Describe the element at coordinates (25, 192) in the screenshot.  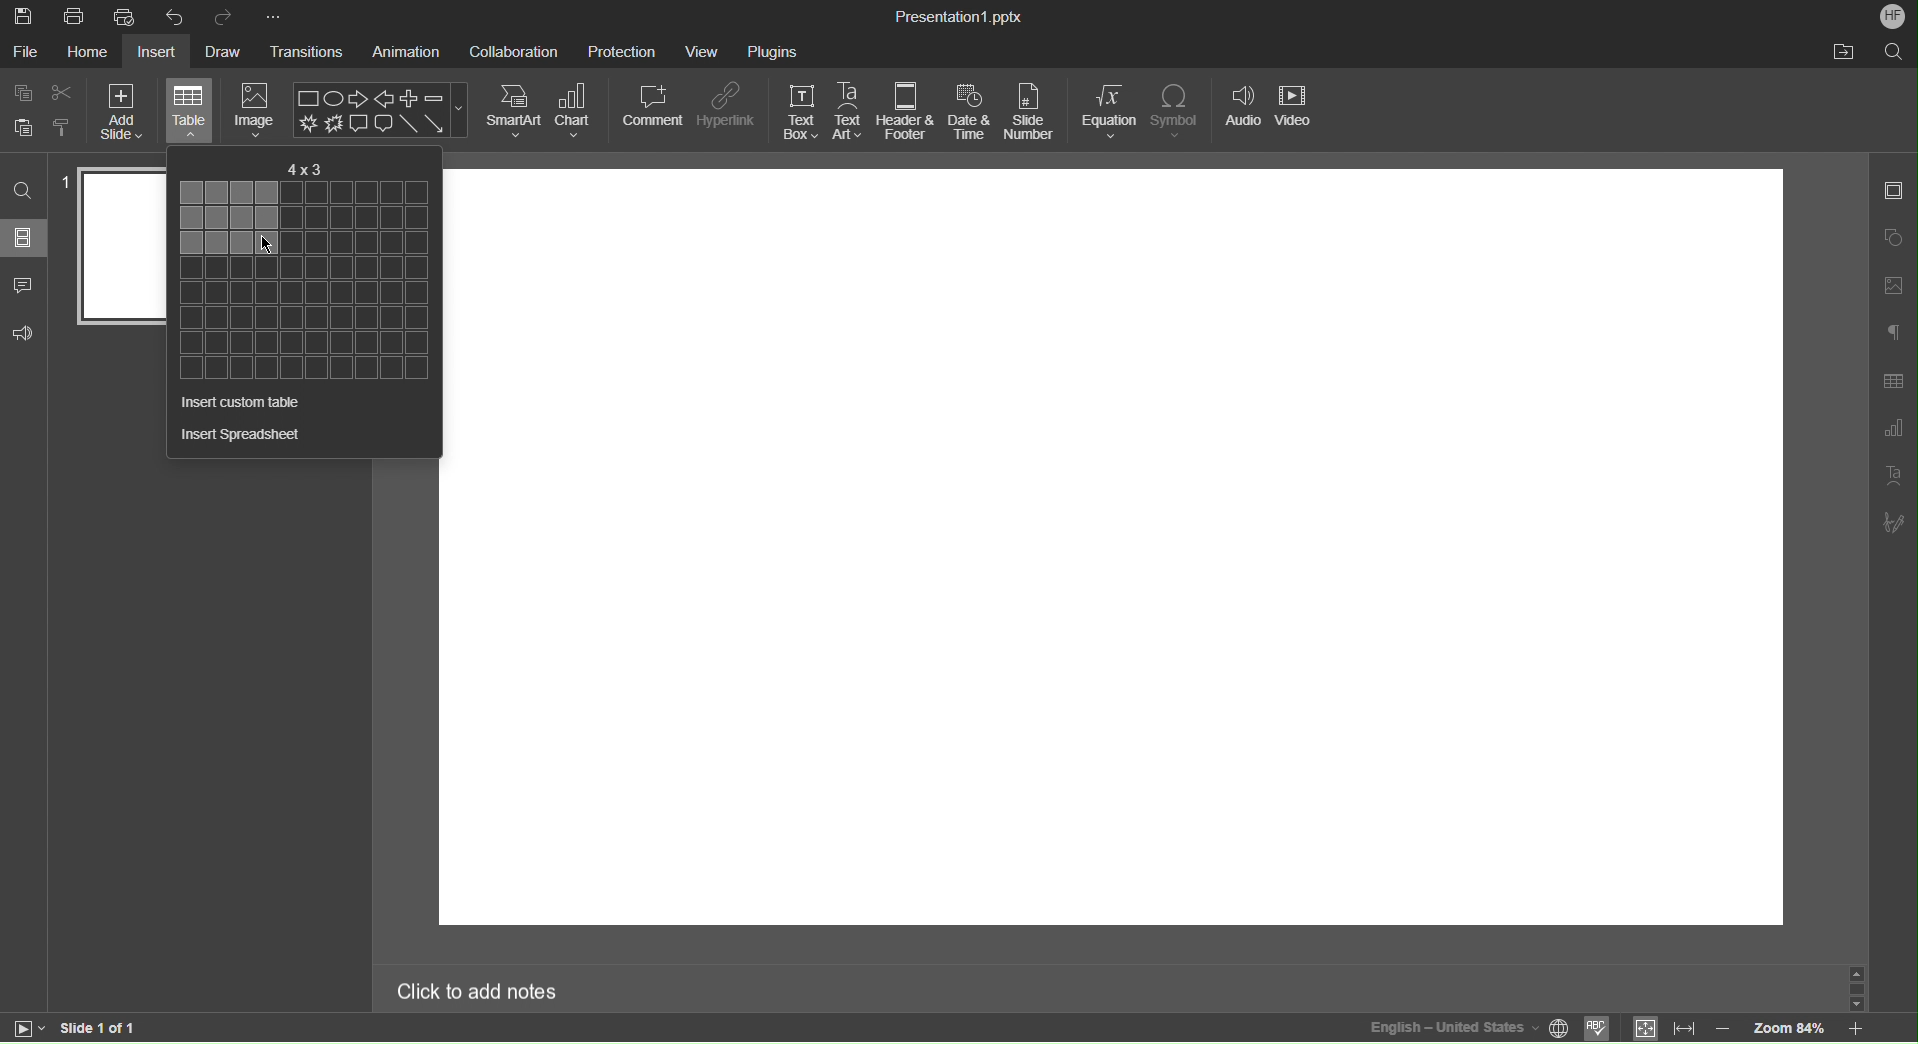
I see `Search` at that location.